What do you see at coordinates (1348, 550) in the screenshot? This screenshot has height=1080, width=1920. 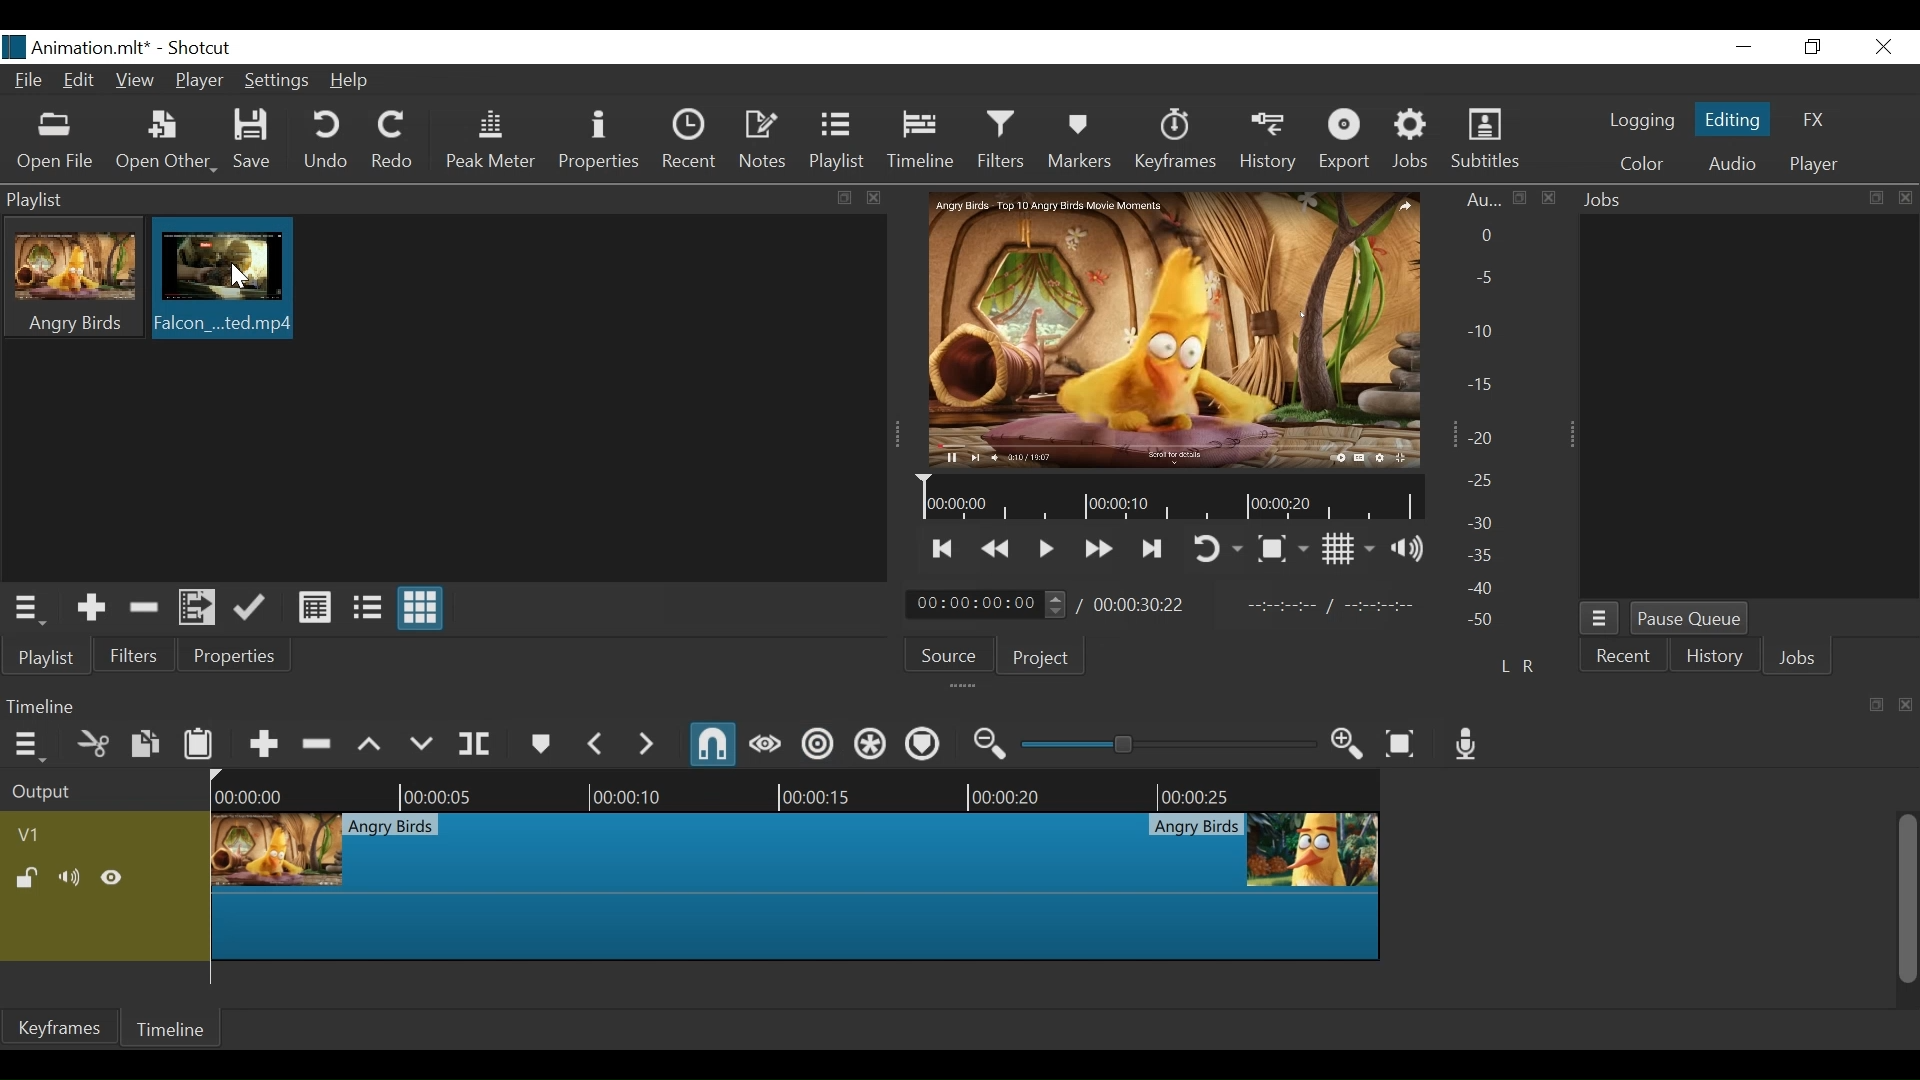 I see `Toggle display grid on player` at bounding box center [1348, 550].